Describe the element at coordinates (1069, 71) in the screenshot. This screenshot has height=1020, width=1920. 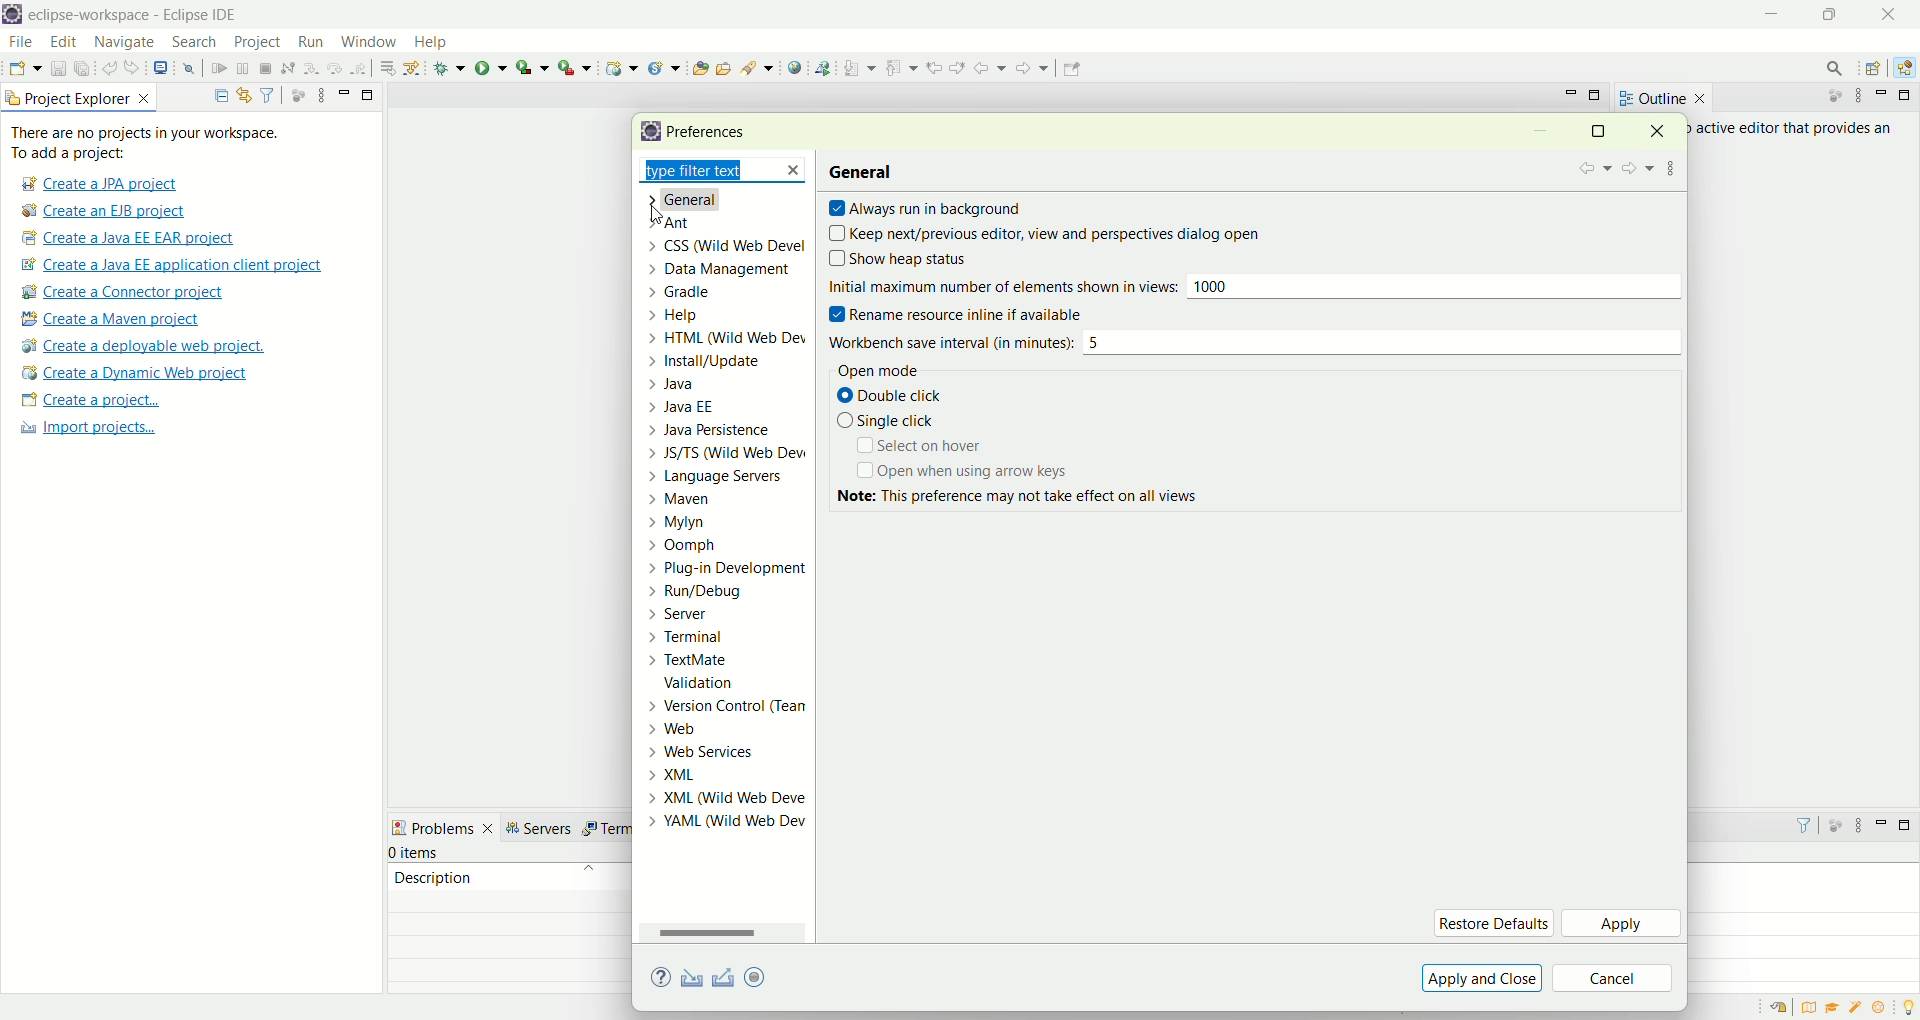
I see `Pin editor` at that location.